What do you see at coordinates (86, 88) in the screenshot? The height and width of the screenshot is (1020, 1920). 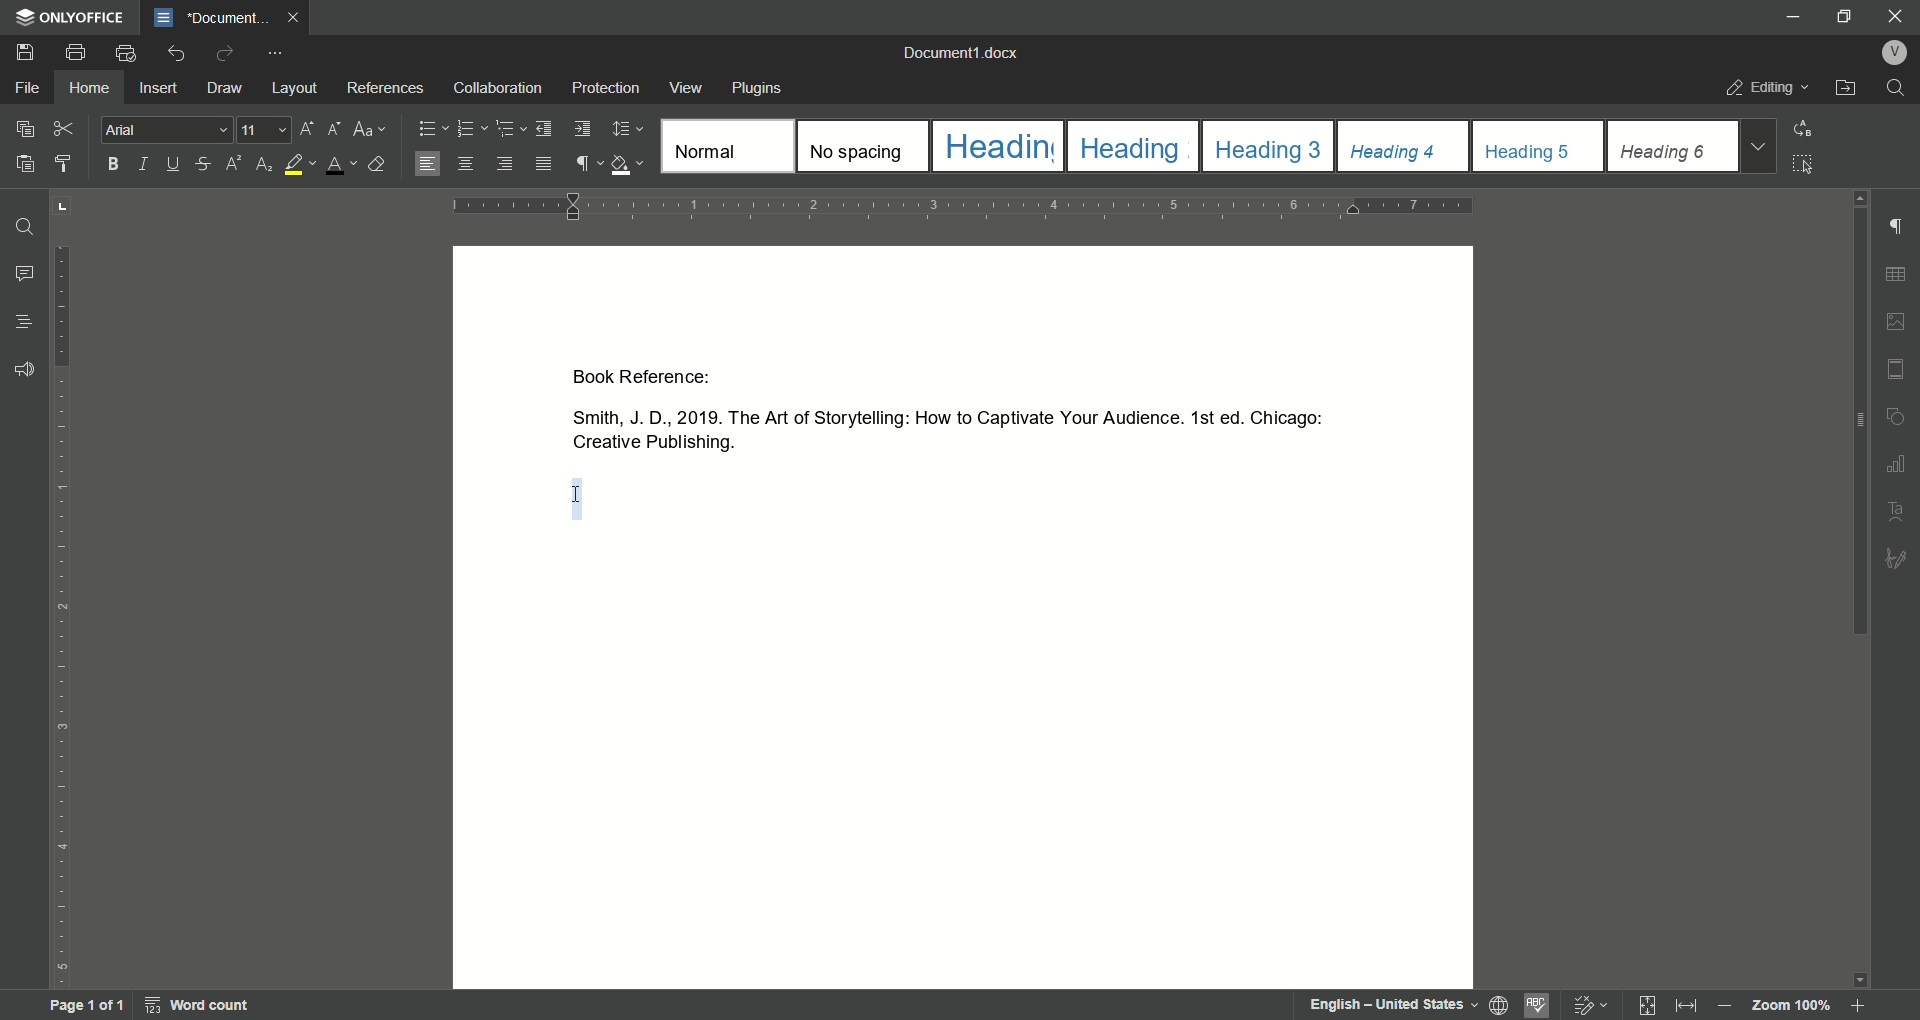 I see `home` at bounding box center [86, 88].